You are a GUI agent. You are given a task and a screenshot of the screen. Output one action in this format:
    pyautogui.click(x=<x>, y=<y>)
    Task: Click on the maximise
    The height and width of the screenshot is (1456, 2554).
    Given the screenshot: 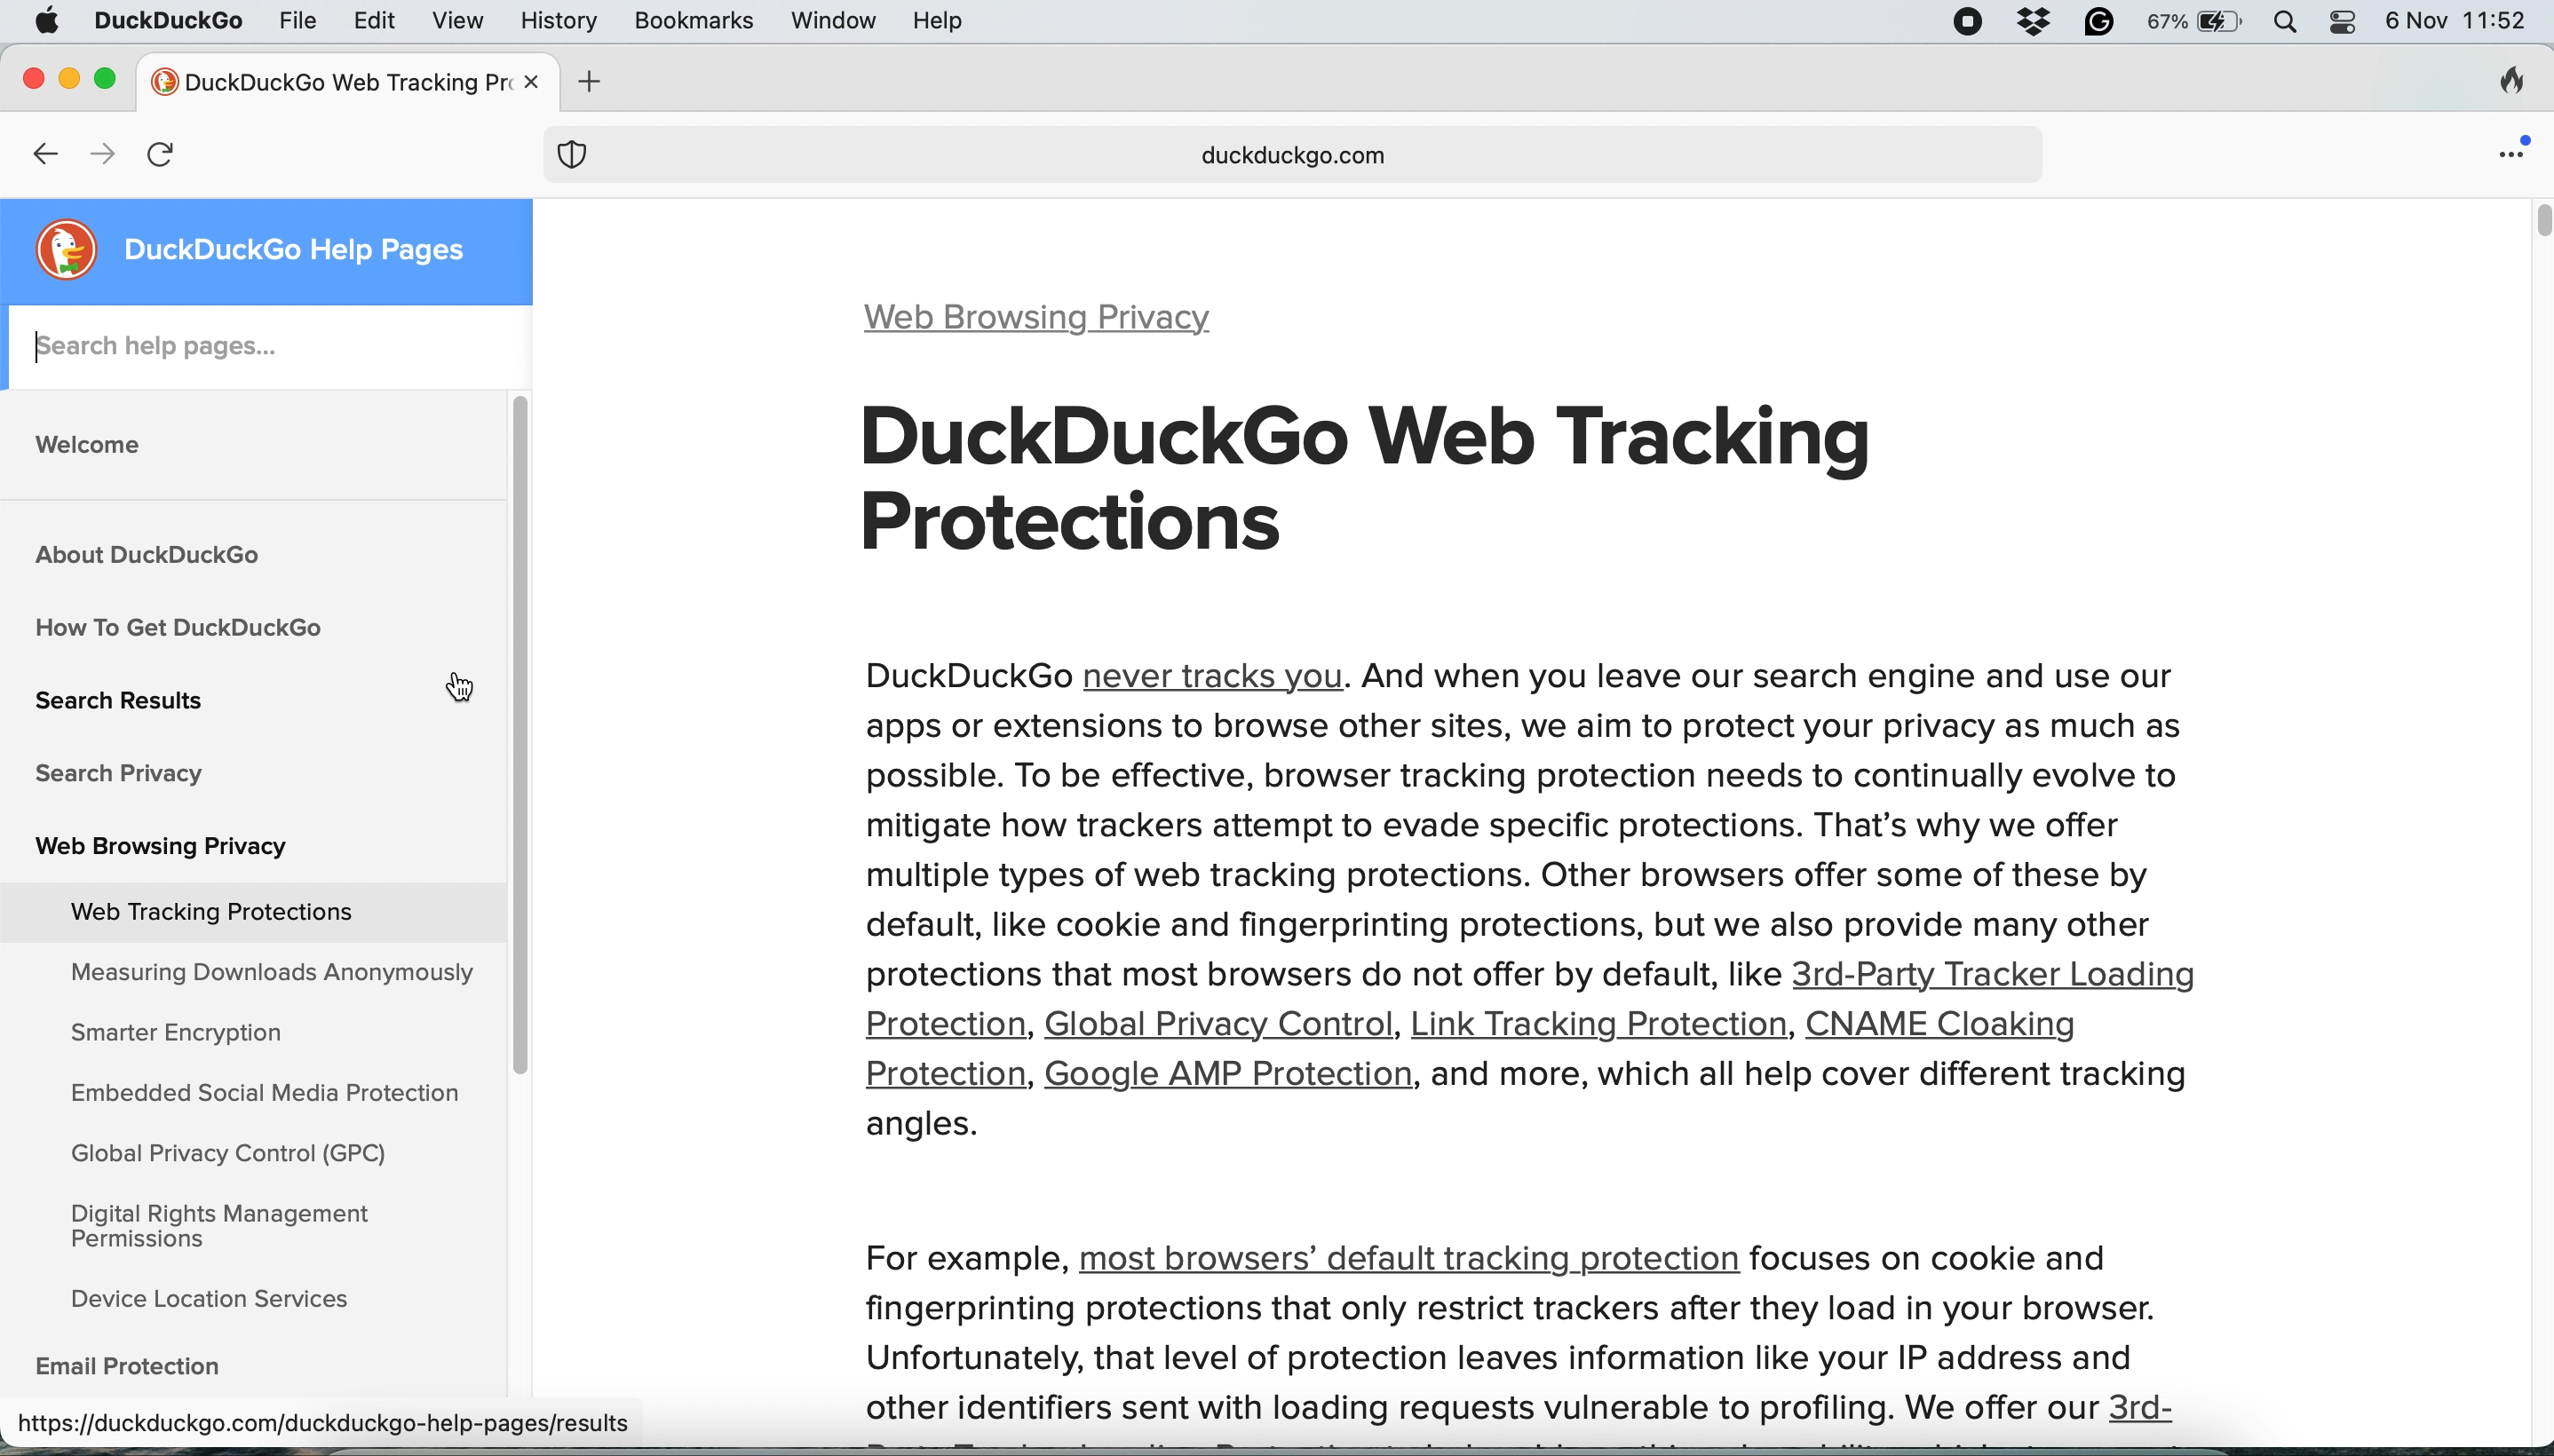 What is the action you would take?
    pyautogui.click(x=112, y=81)
    